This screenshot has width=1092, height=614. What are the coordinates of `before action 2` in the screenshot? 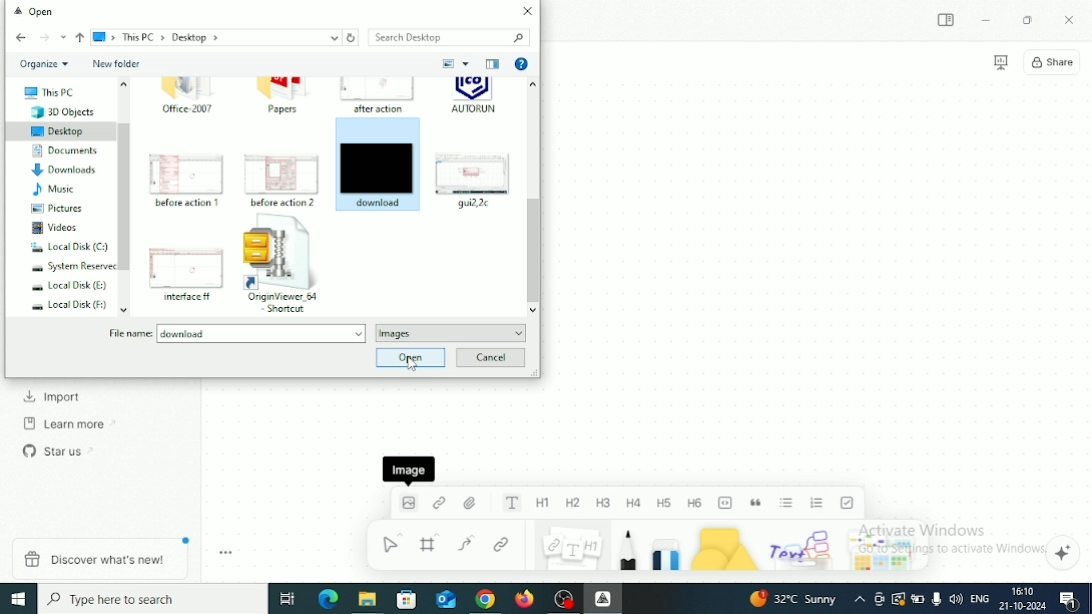 It's located at (284, 178).